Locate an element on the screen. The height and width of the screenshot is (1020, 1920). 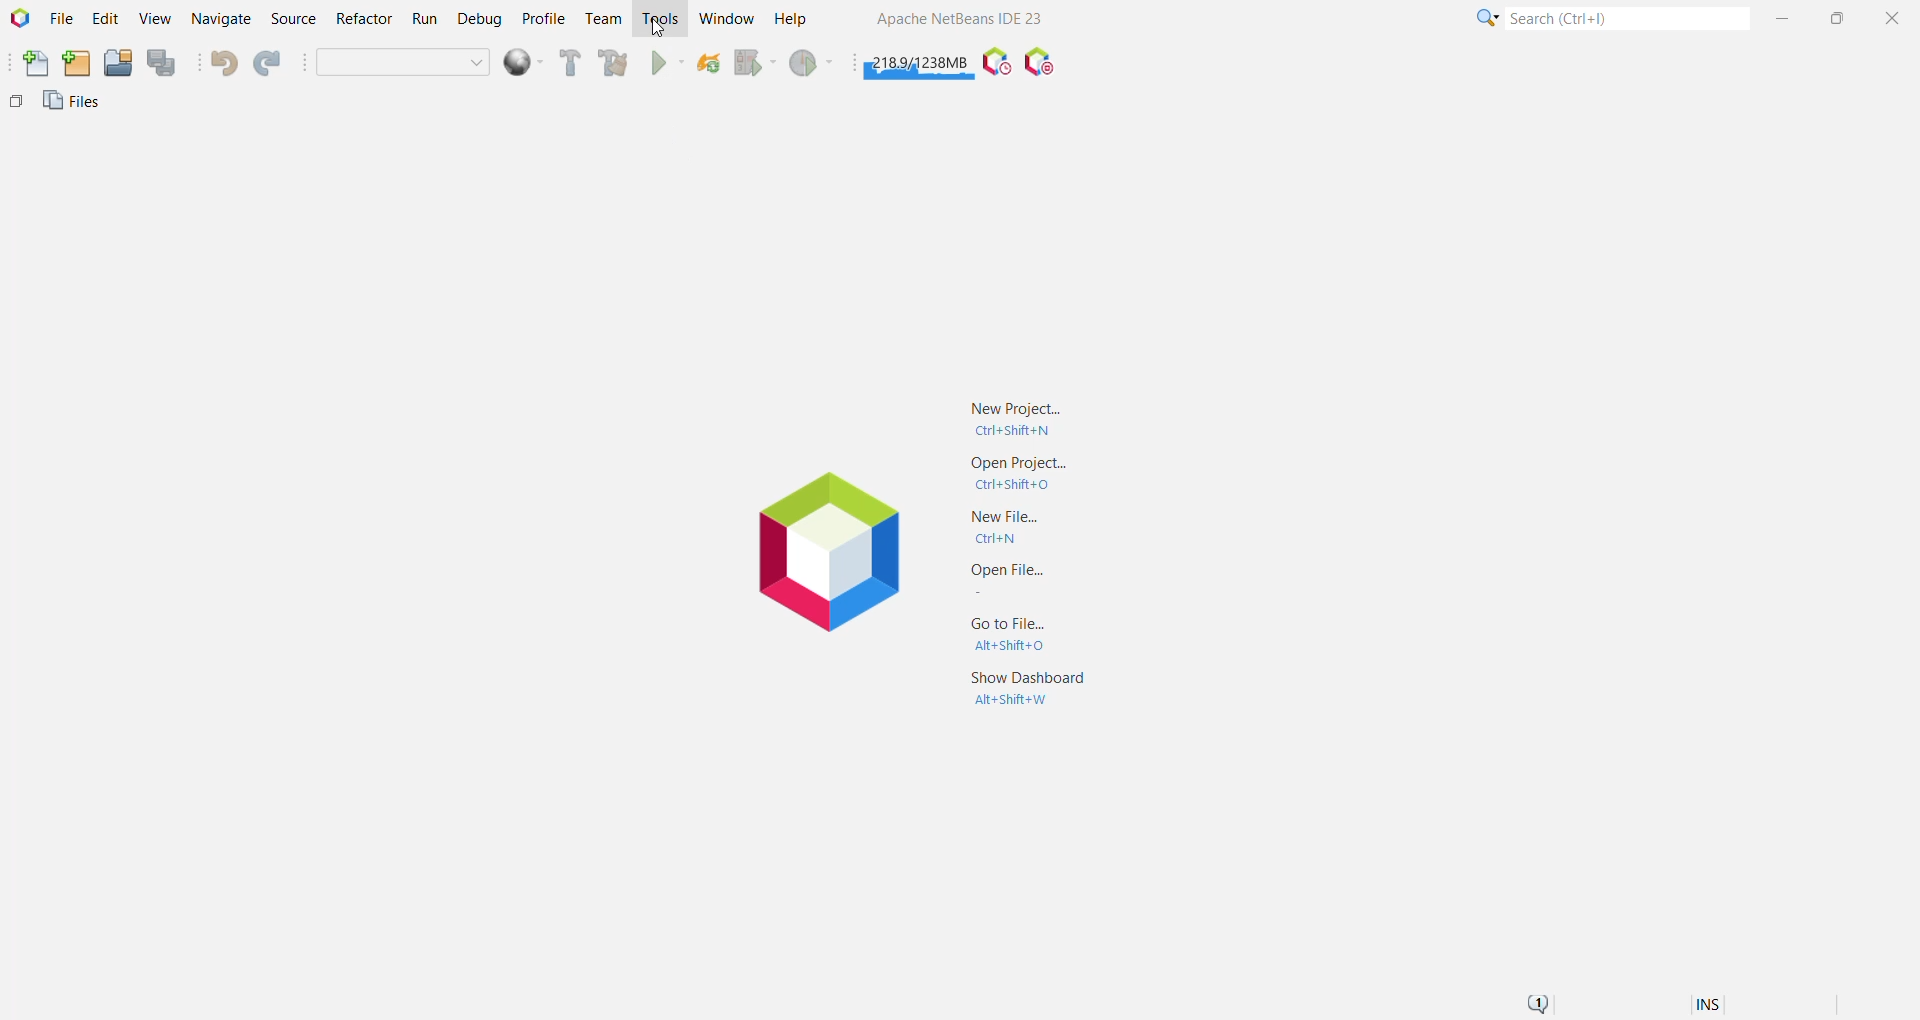
Window is located at coordinates (726, 18).